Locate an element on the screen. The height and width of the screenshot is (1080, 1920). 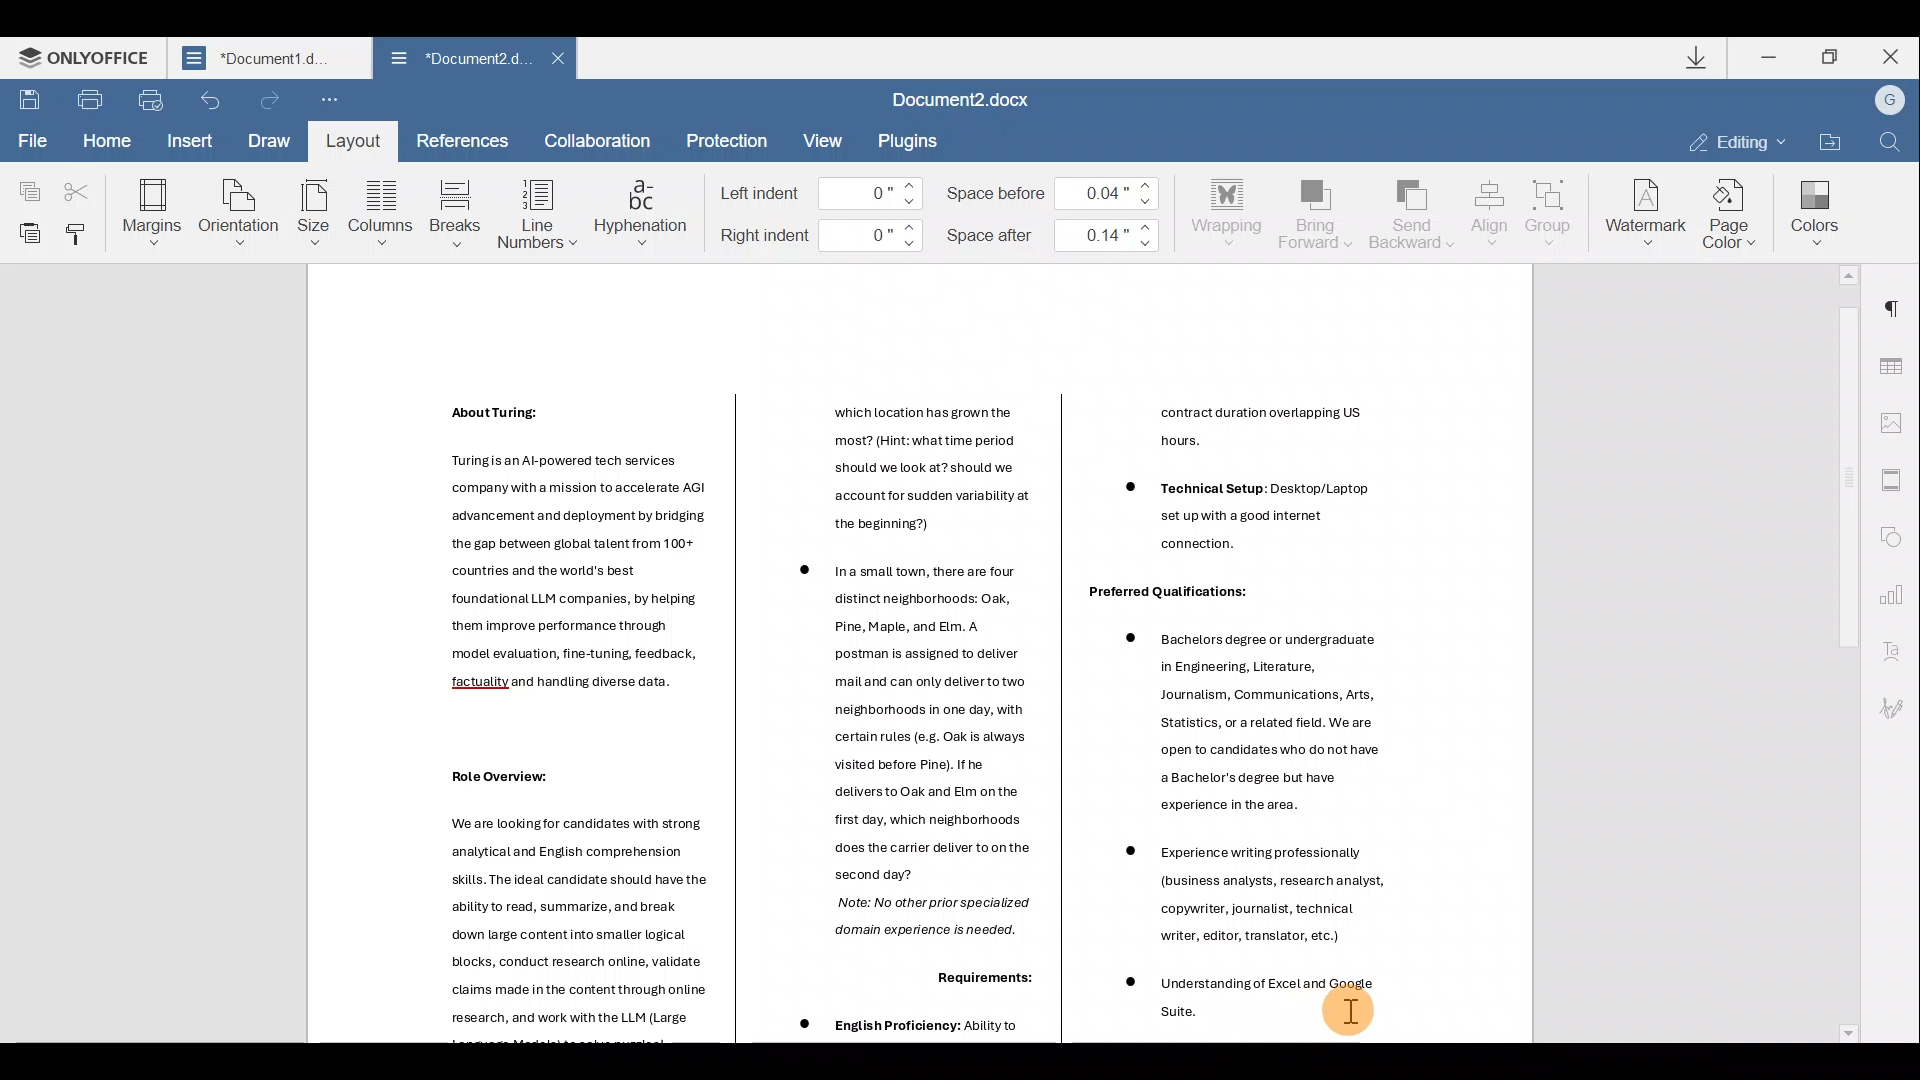
Page color is located at coordinates (1734, 210).